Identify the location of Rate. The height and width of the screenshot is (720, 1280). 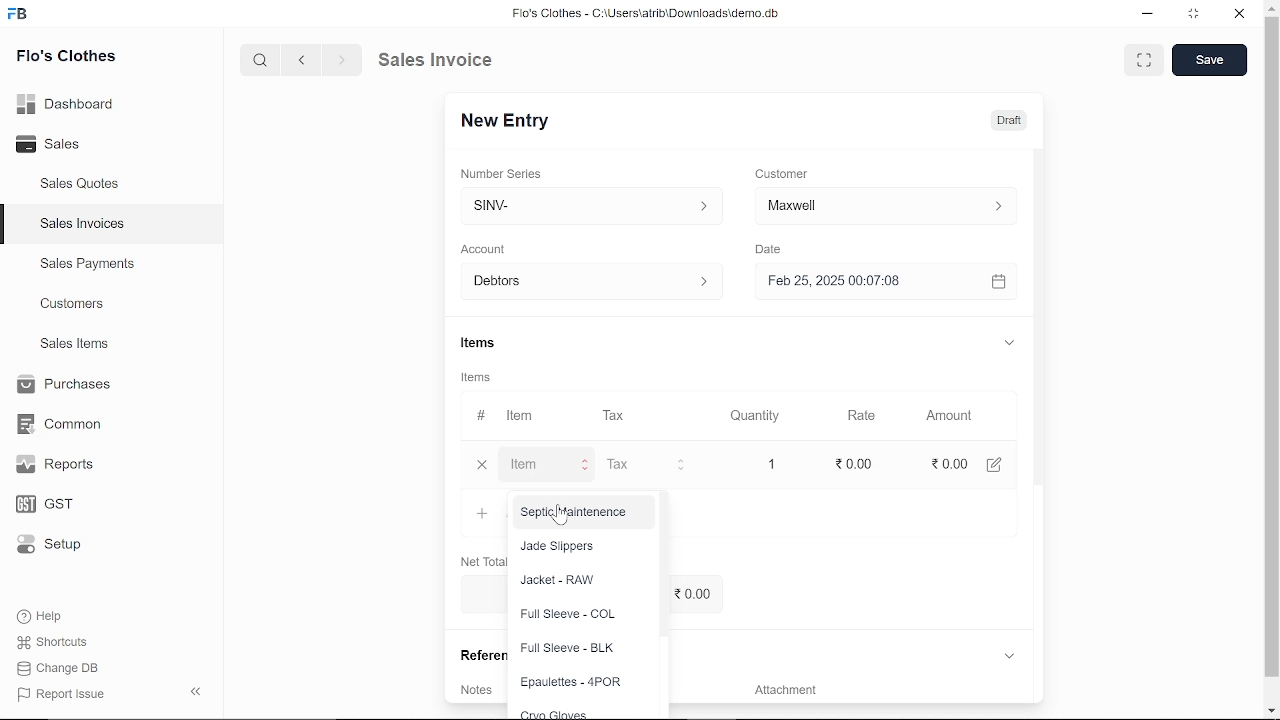
(850, 416).